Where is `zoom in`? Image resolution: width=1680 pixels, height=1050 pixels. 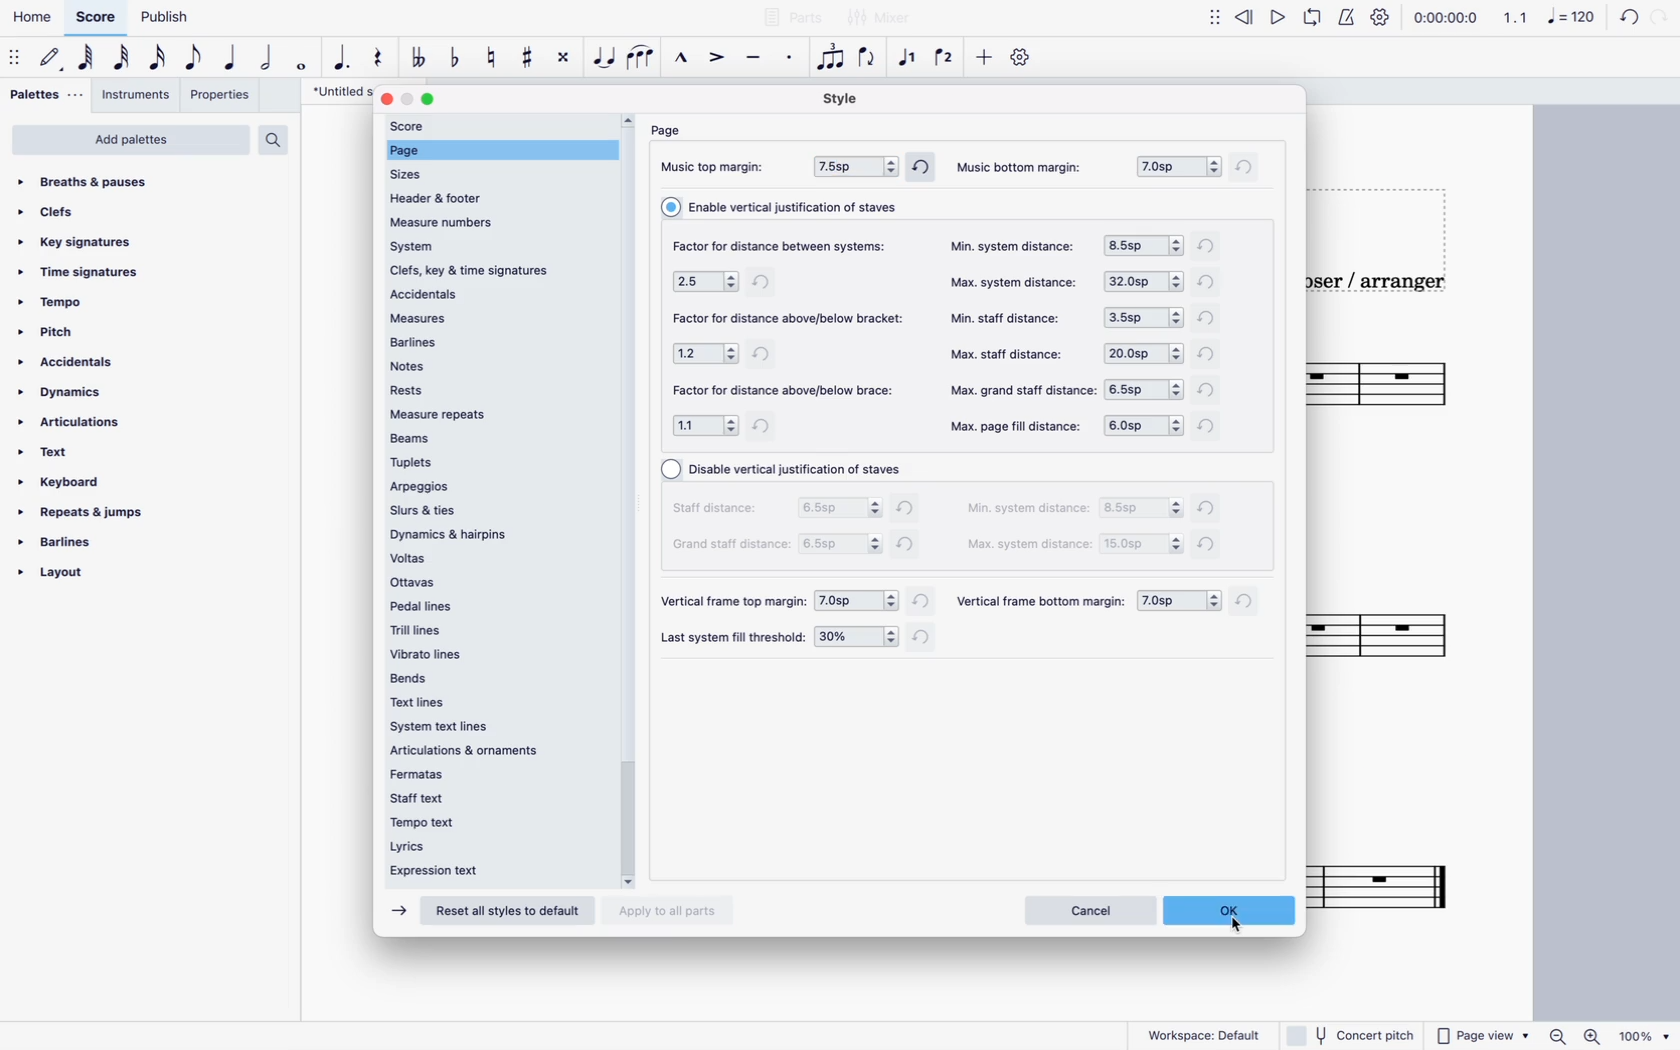
zoom in is located at coordinates (1597, 1034).